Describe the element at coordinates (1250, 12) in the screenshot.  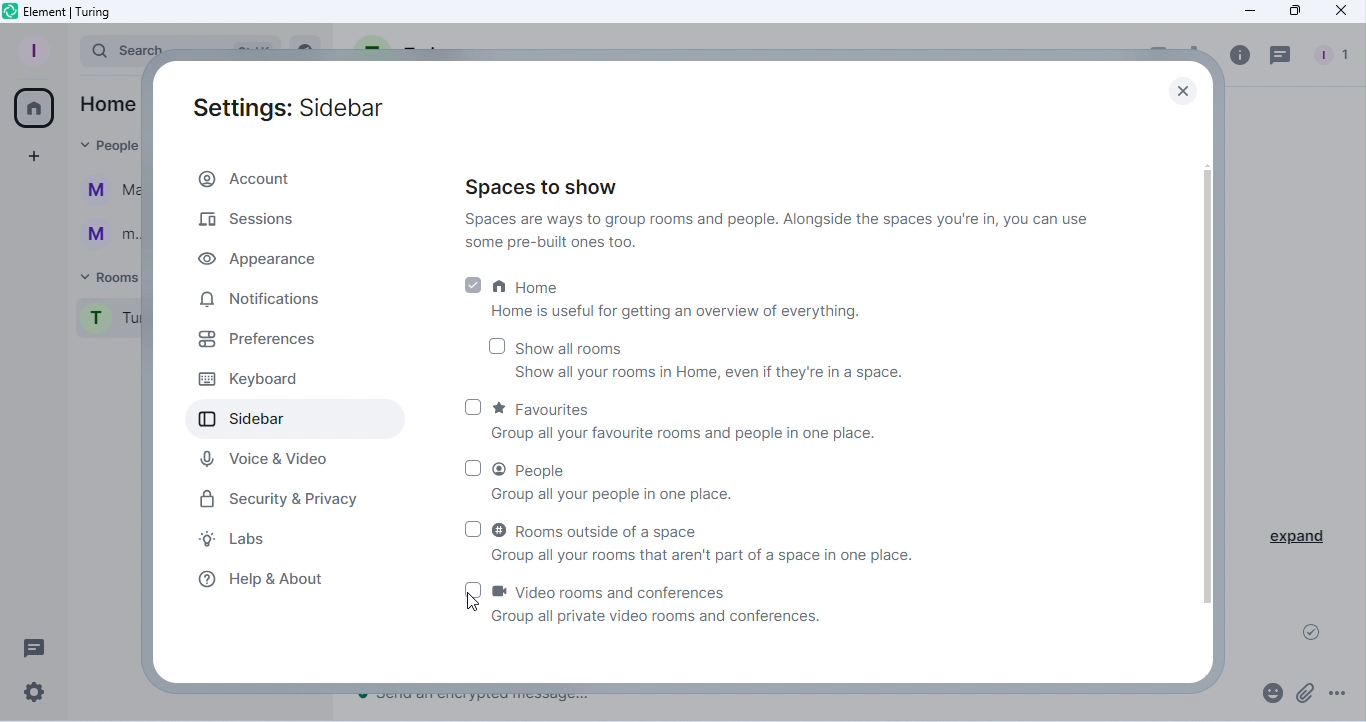
I see `Minimize` at that location.